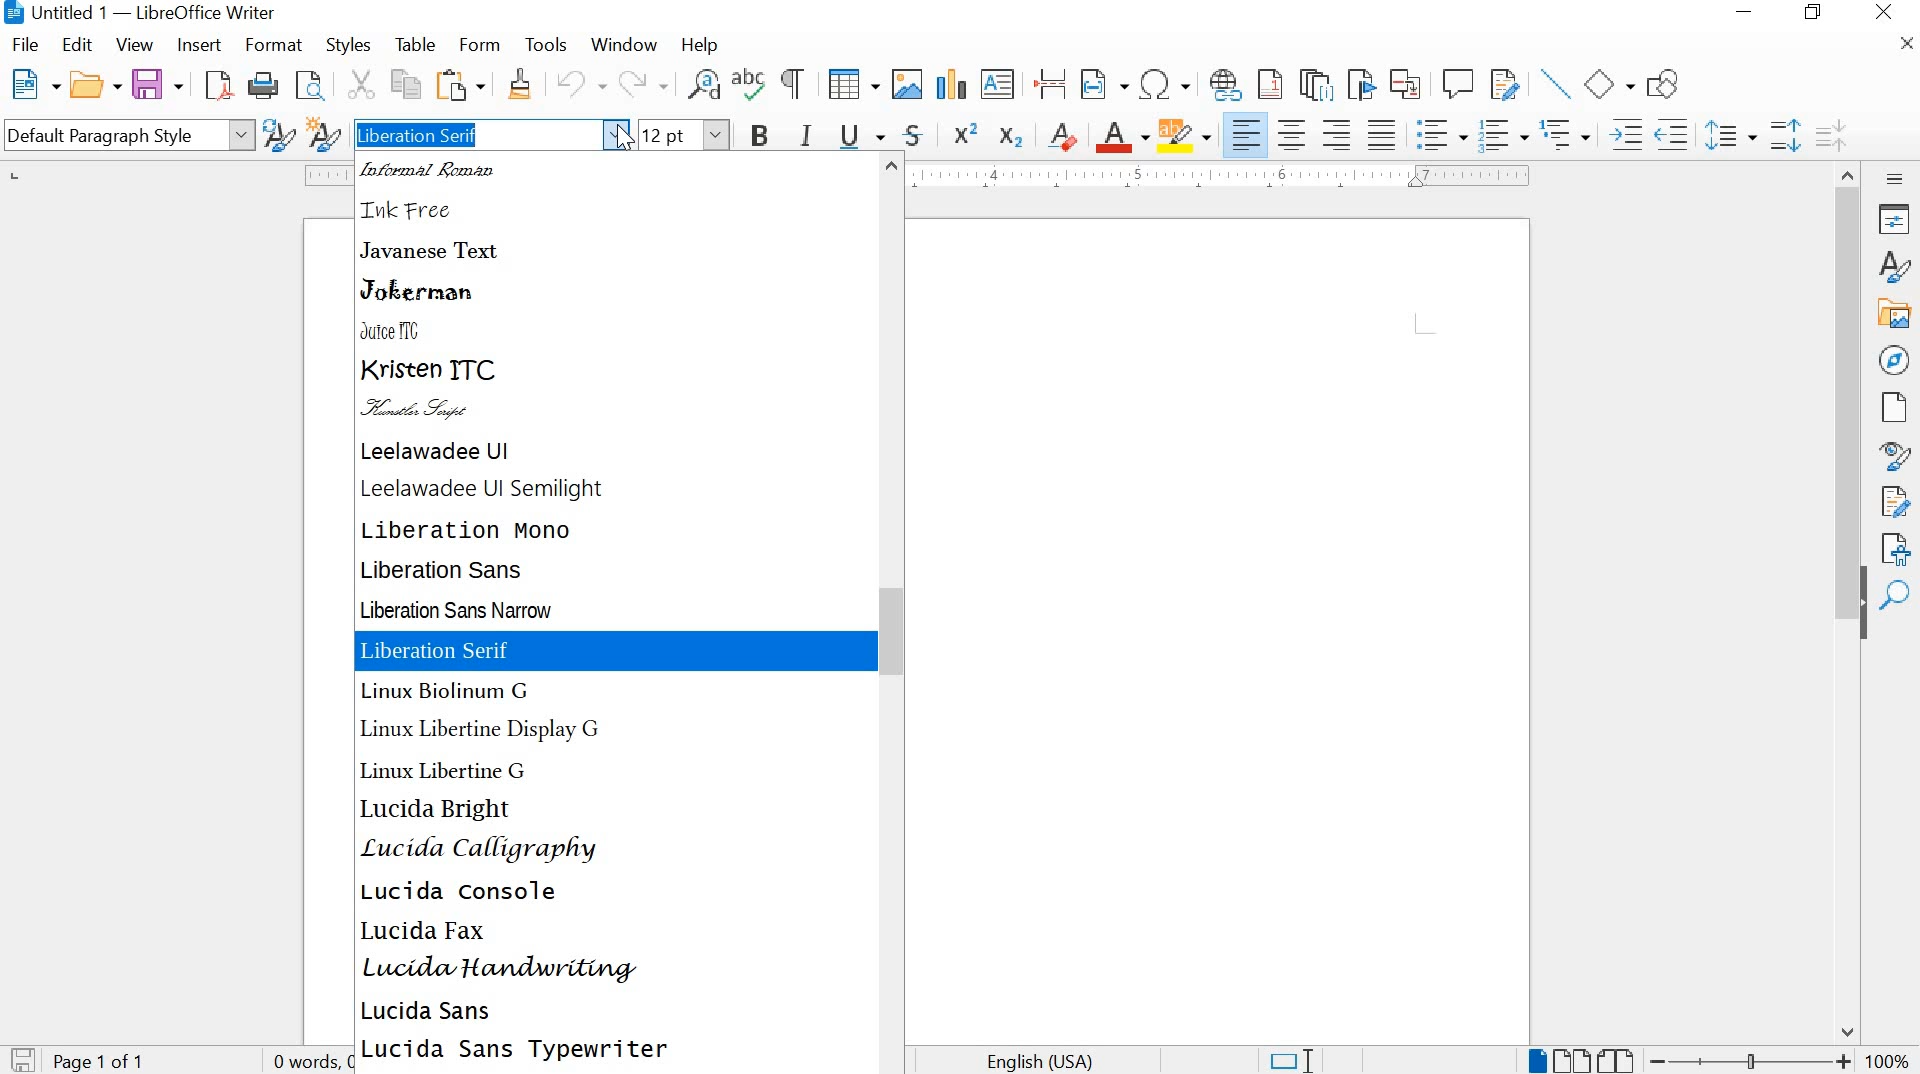 This screenshot has height=1074, width=1920. I want to click on ZOOM FACTOR, so click(1889, 1059).